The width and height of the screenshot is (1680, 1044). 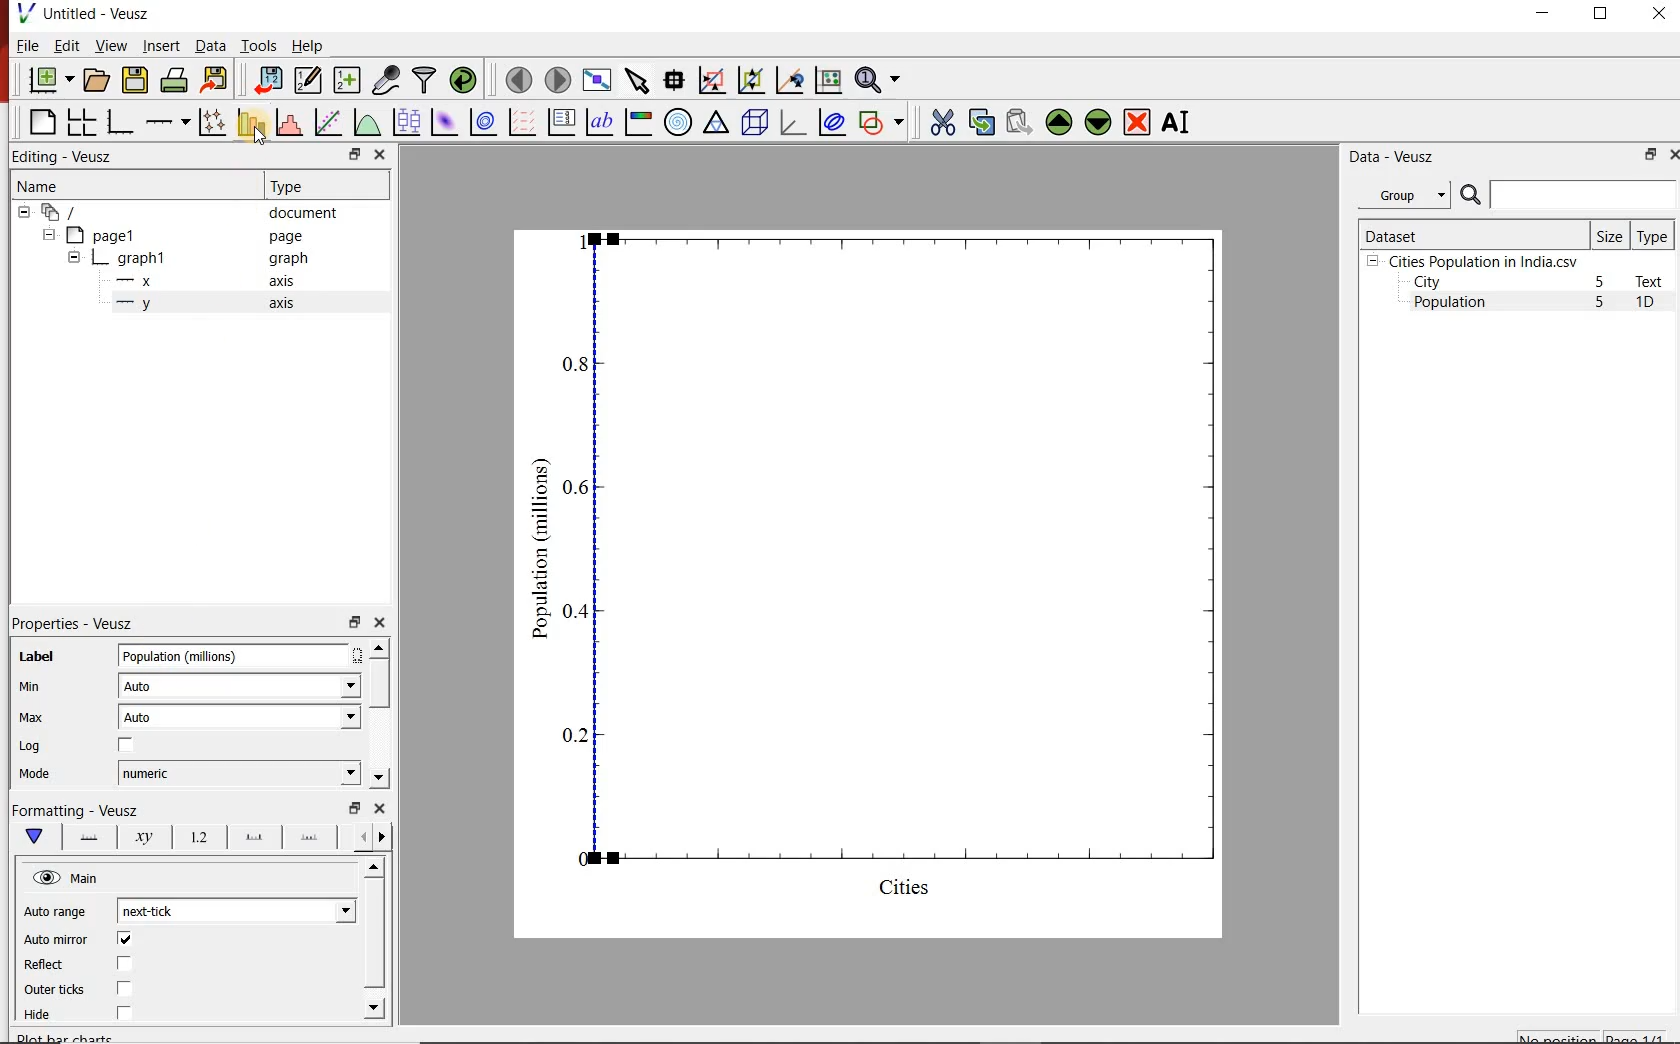 What do you see at coordinates (1177, 122) in the screenshot?
I see `renames the selected widget` at bounding box center [1177, 122].